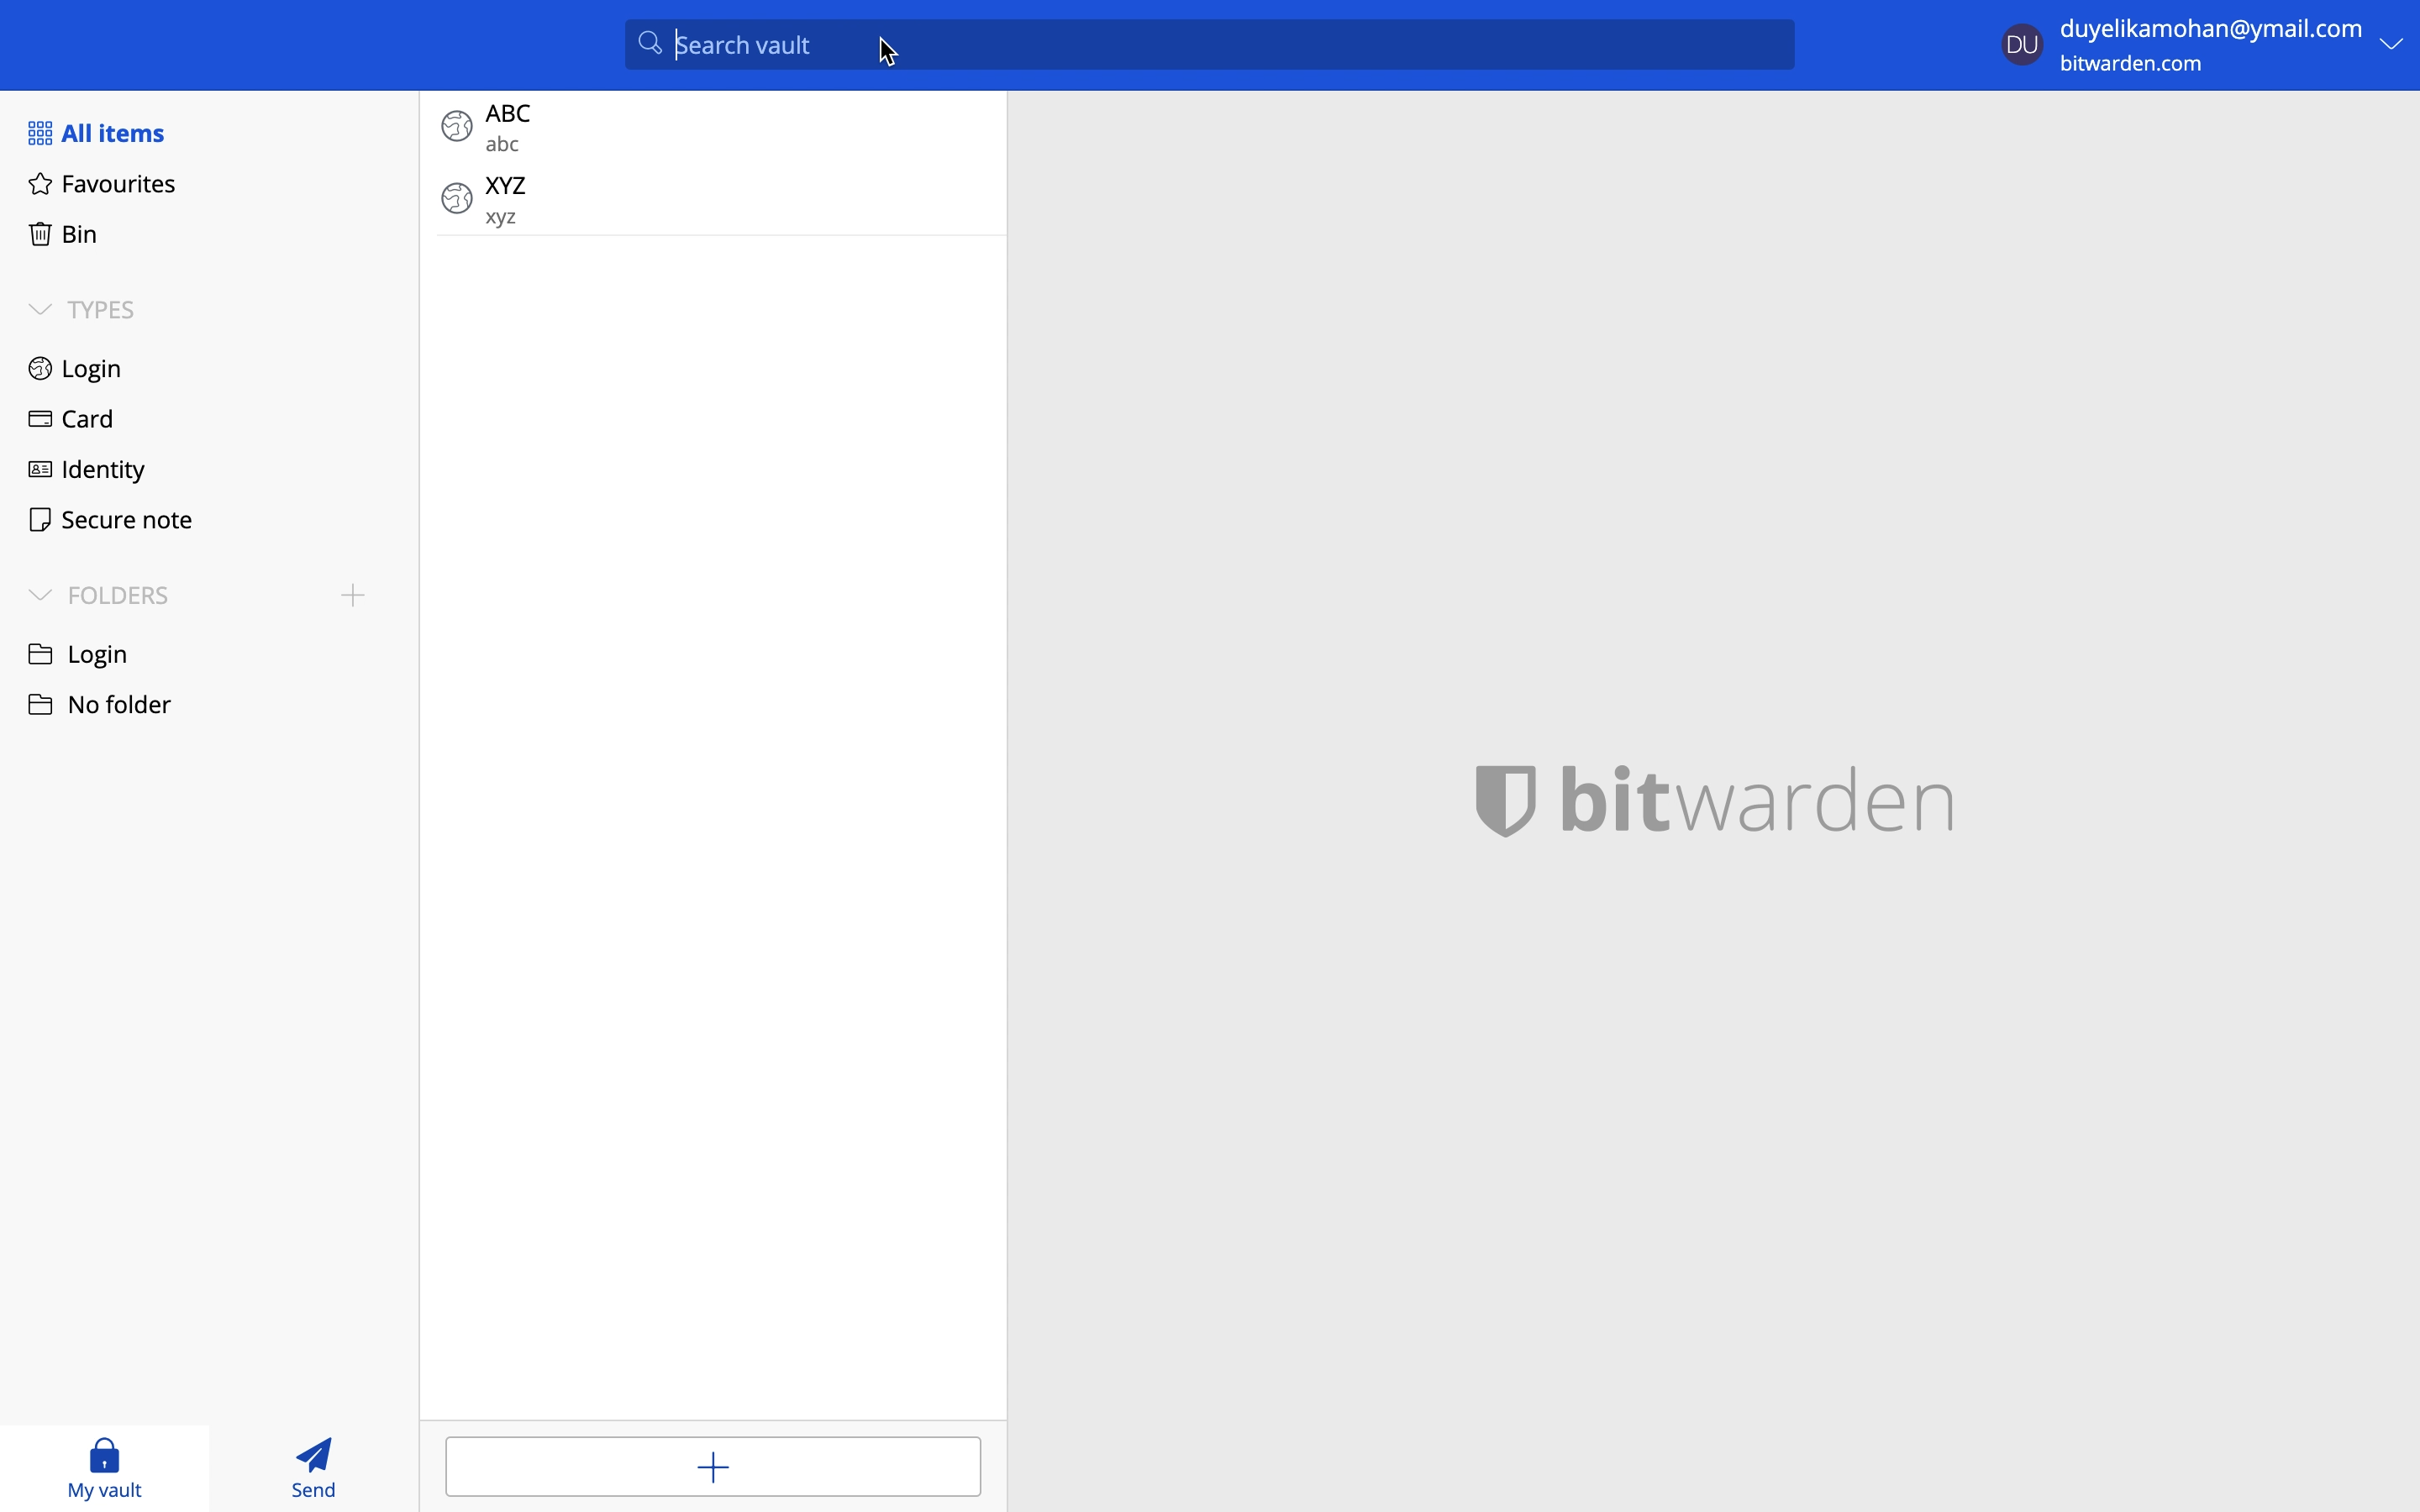 This screenshot has height=1512, width=2420. Describe the element at coordinates (110, 135) in the screenshot. I see `all items` at that location.